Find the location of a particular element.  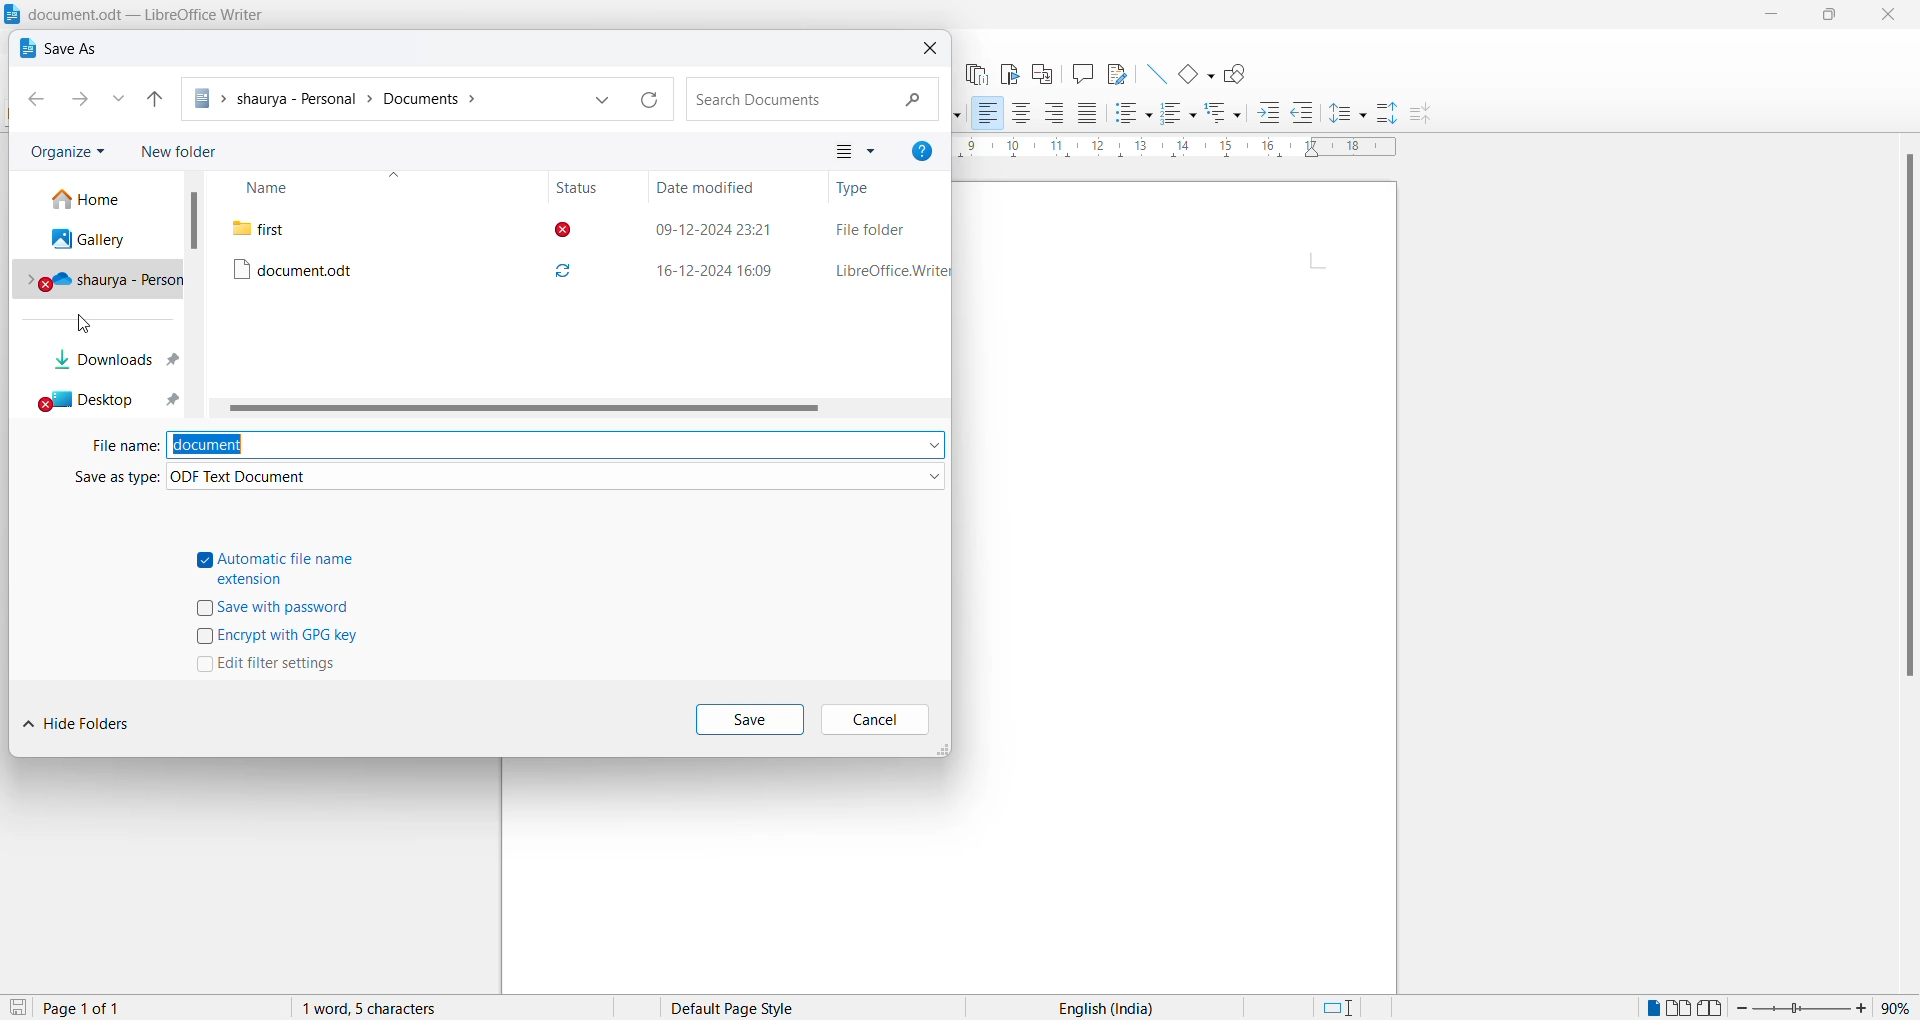

cursor is located at coordinates (91, 328).